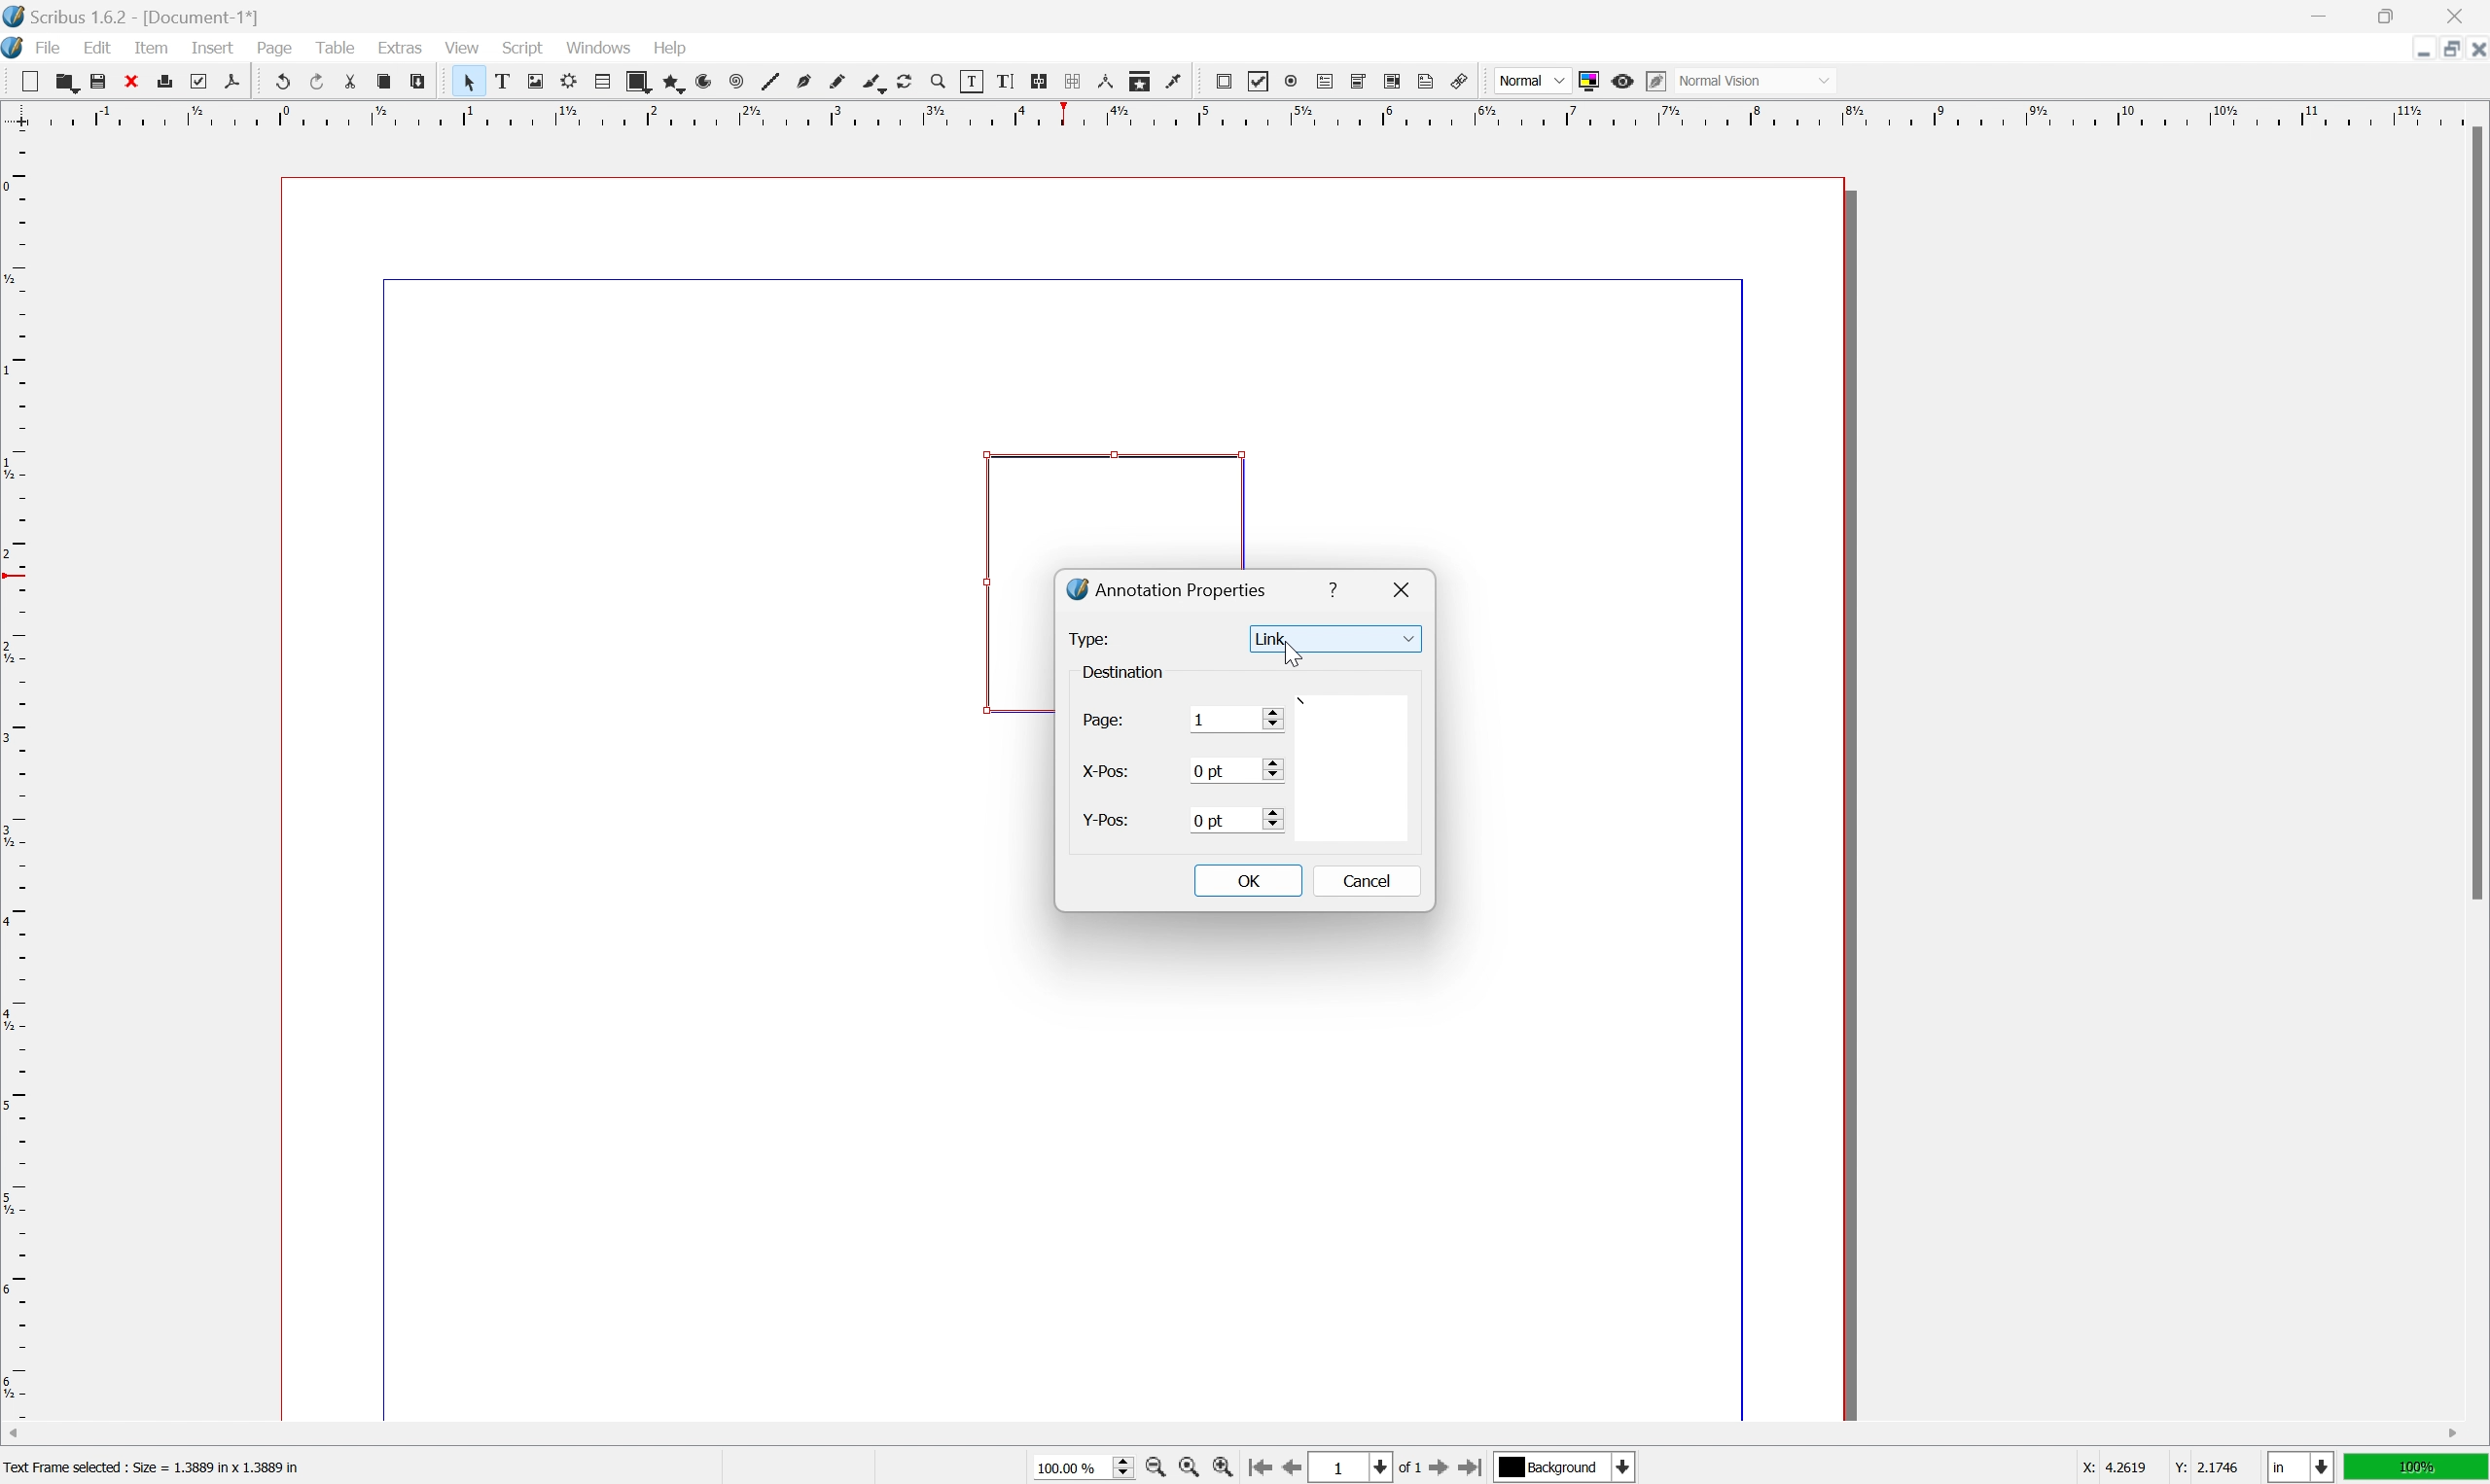 This screenshot has width=2490, height=1484. I want to click on edit in preview mode, so click(1656, 81).